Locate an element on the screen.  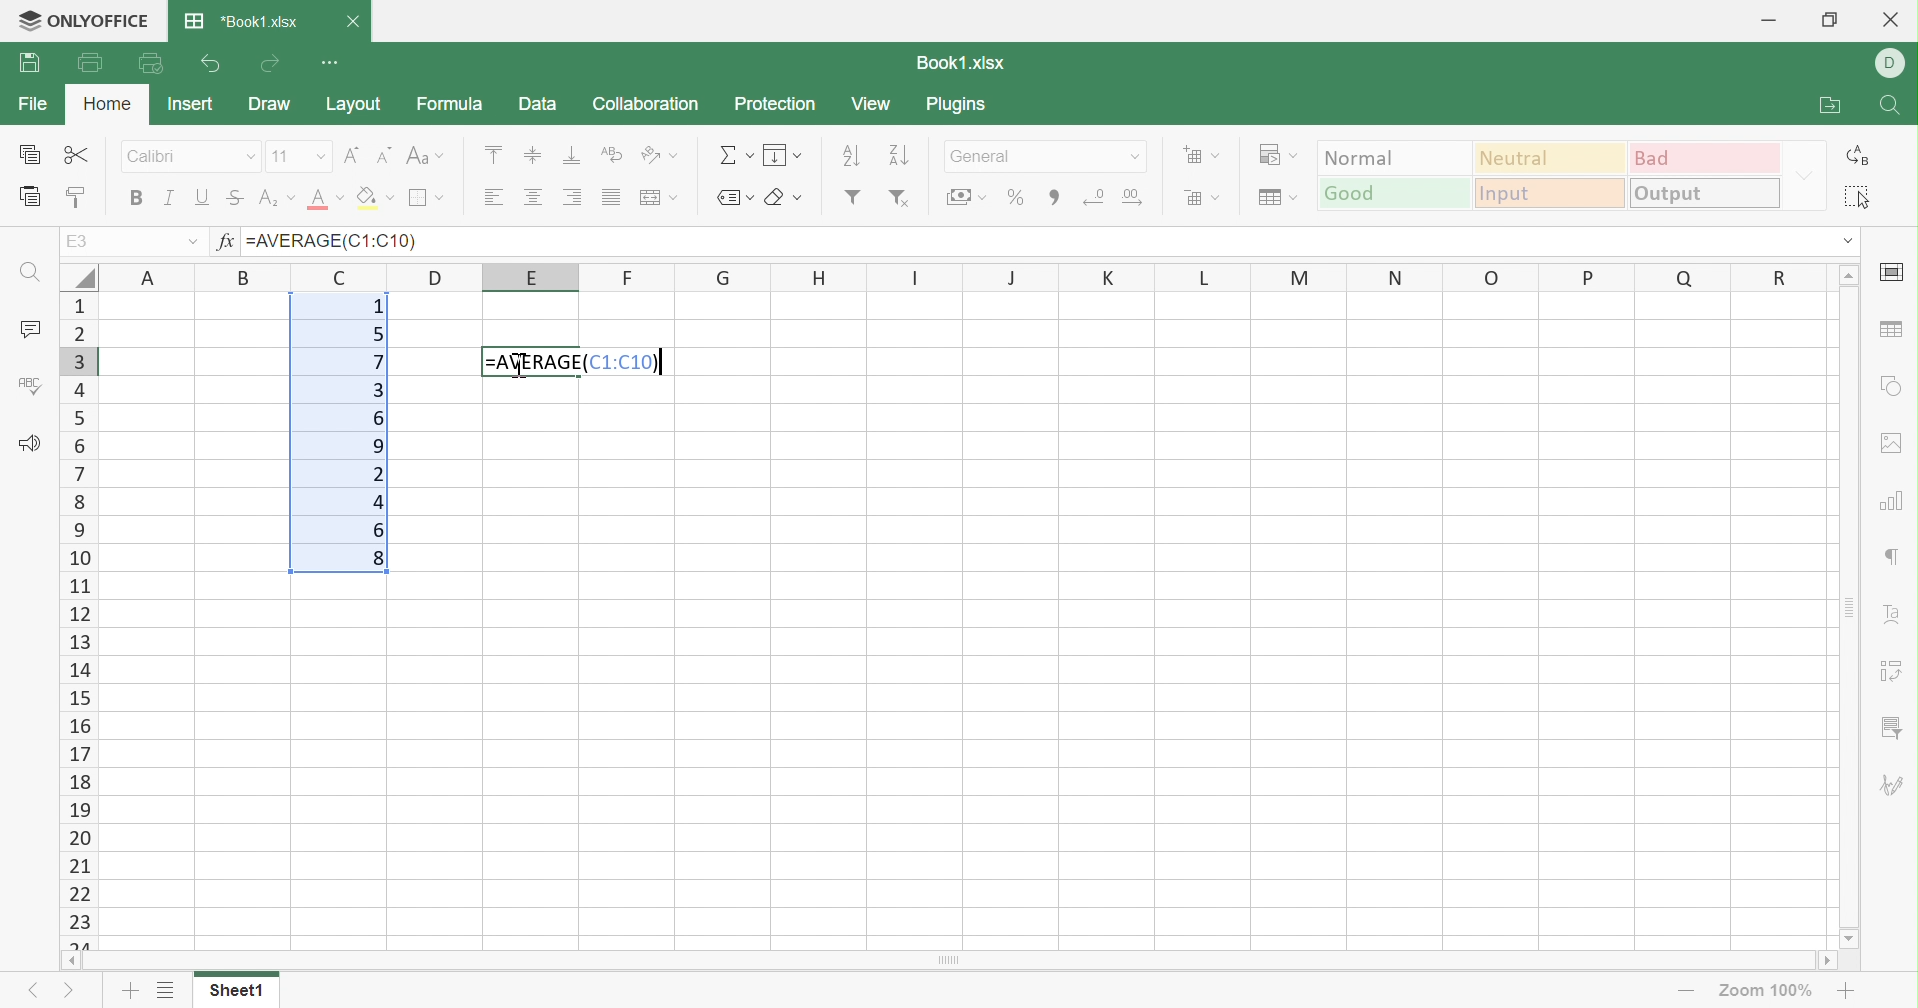
Column names is located at coordinates (940, 277).